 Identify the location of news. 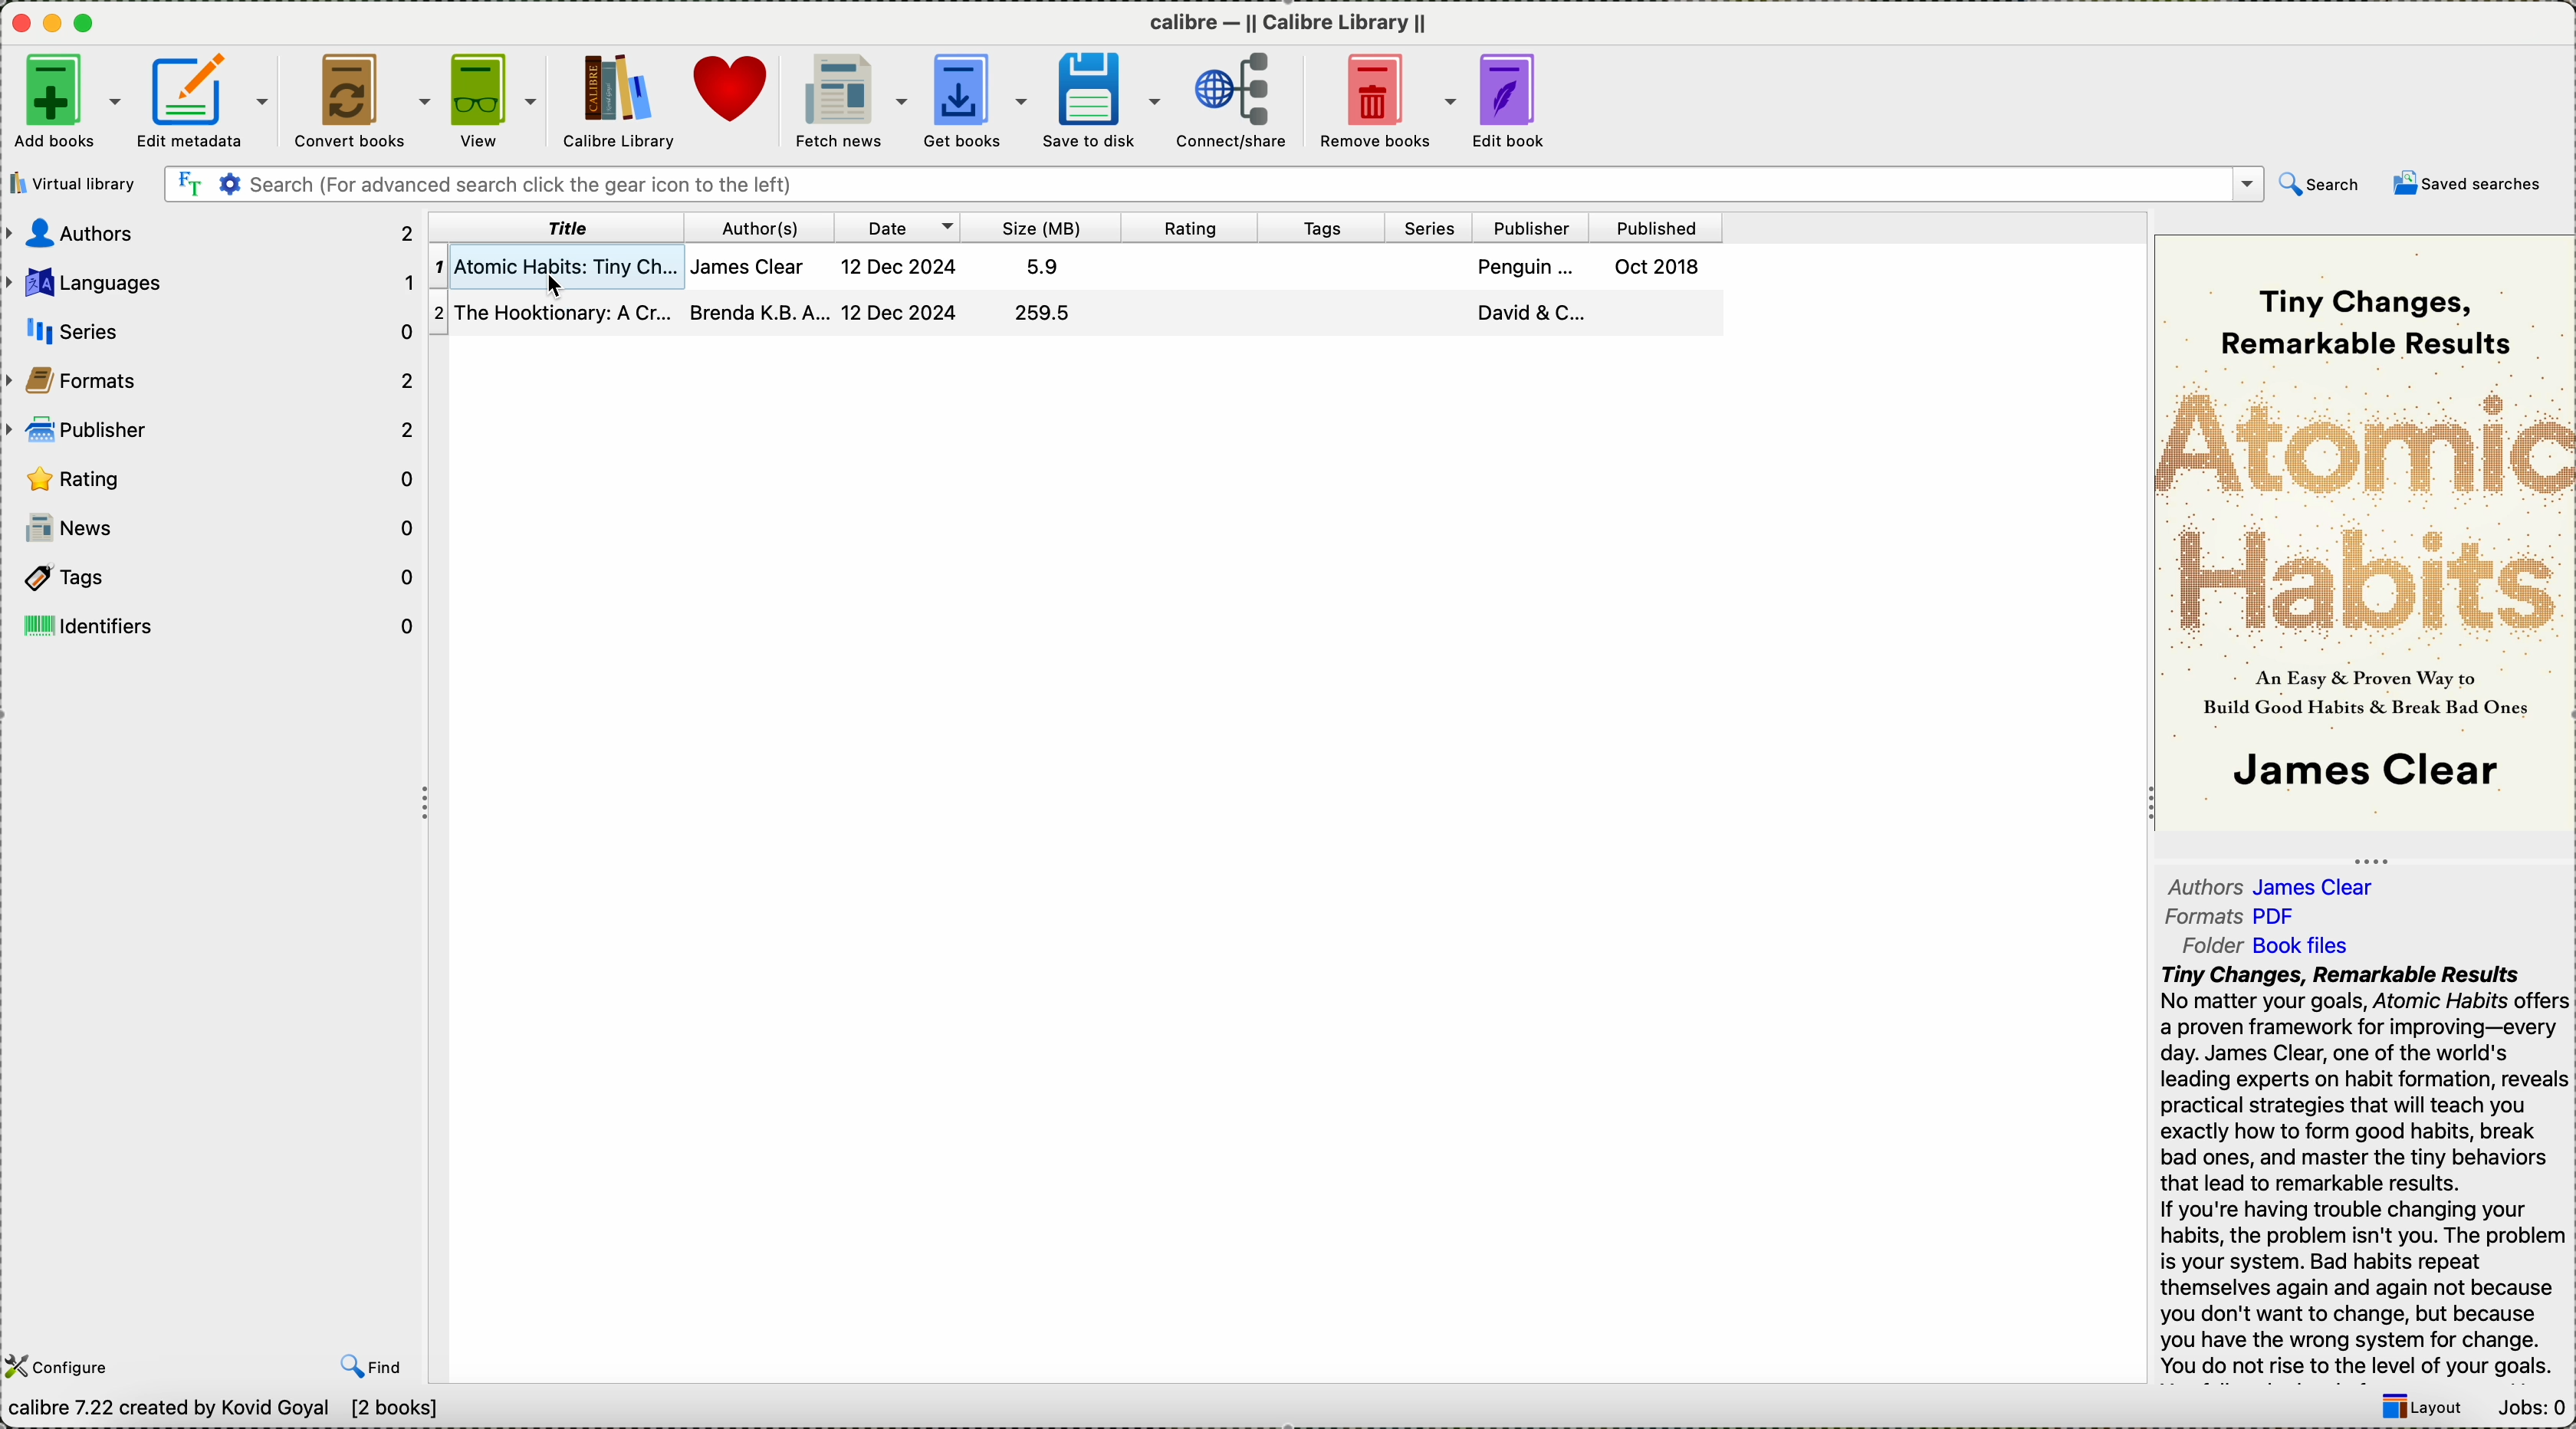
(222, 528).